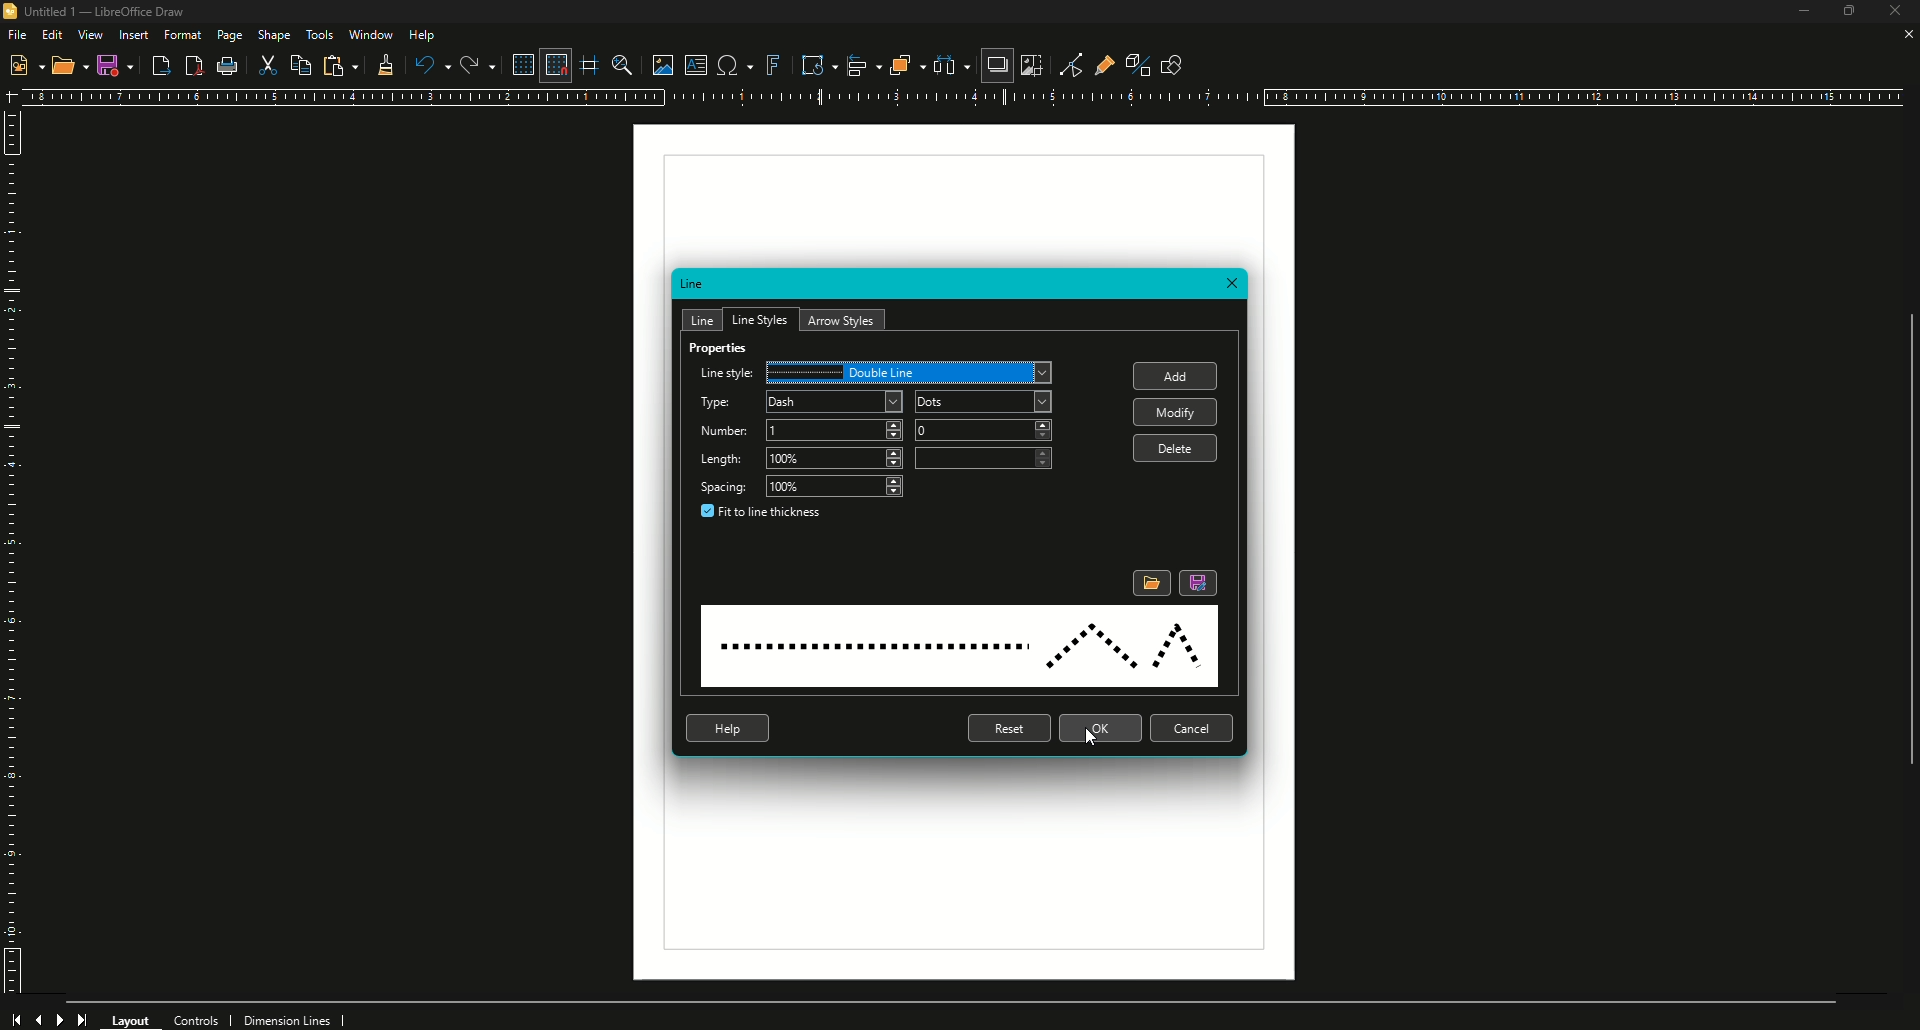  What do you see at coordinates (269, 67) in the screenshot?
I see `Cut` at bounding box center [269, 67].